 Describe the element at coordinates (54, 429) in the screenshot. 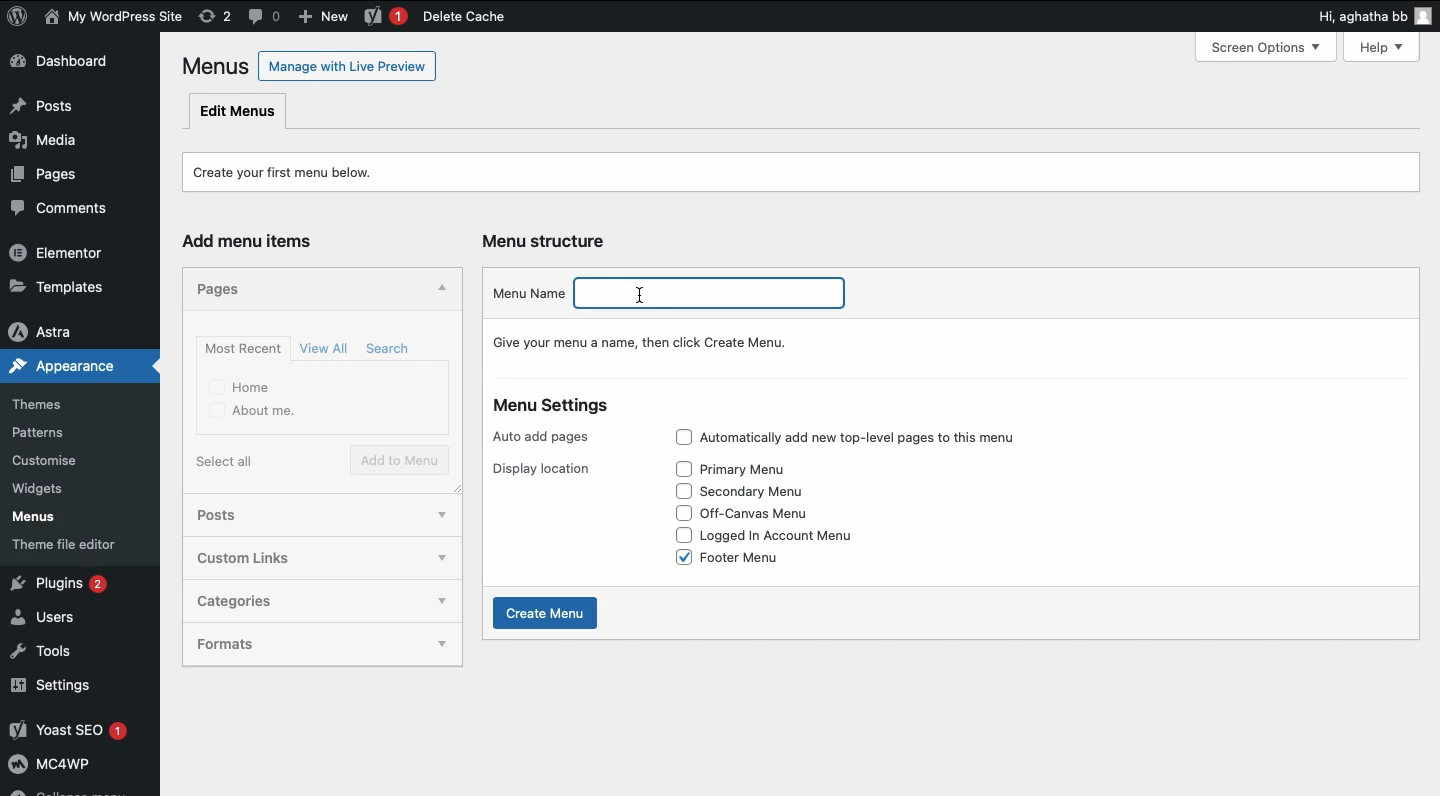

I see `Patterns` at that location.